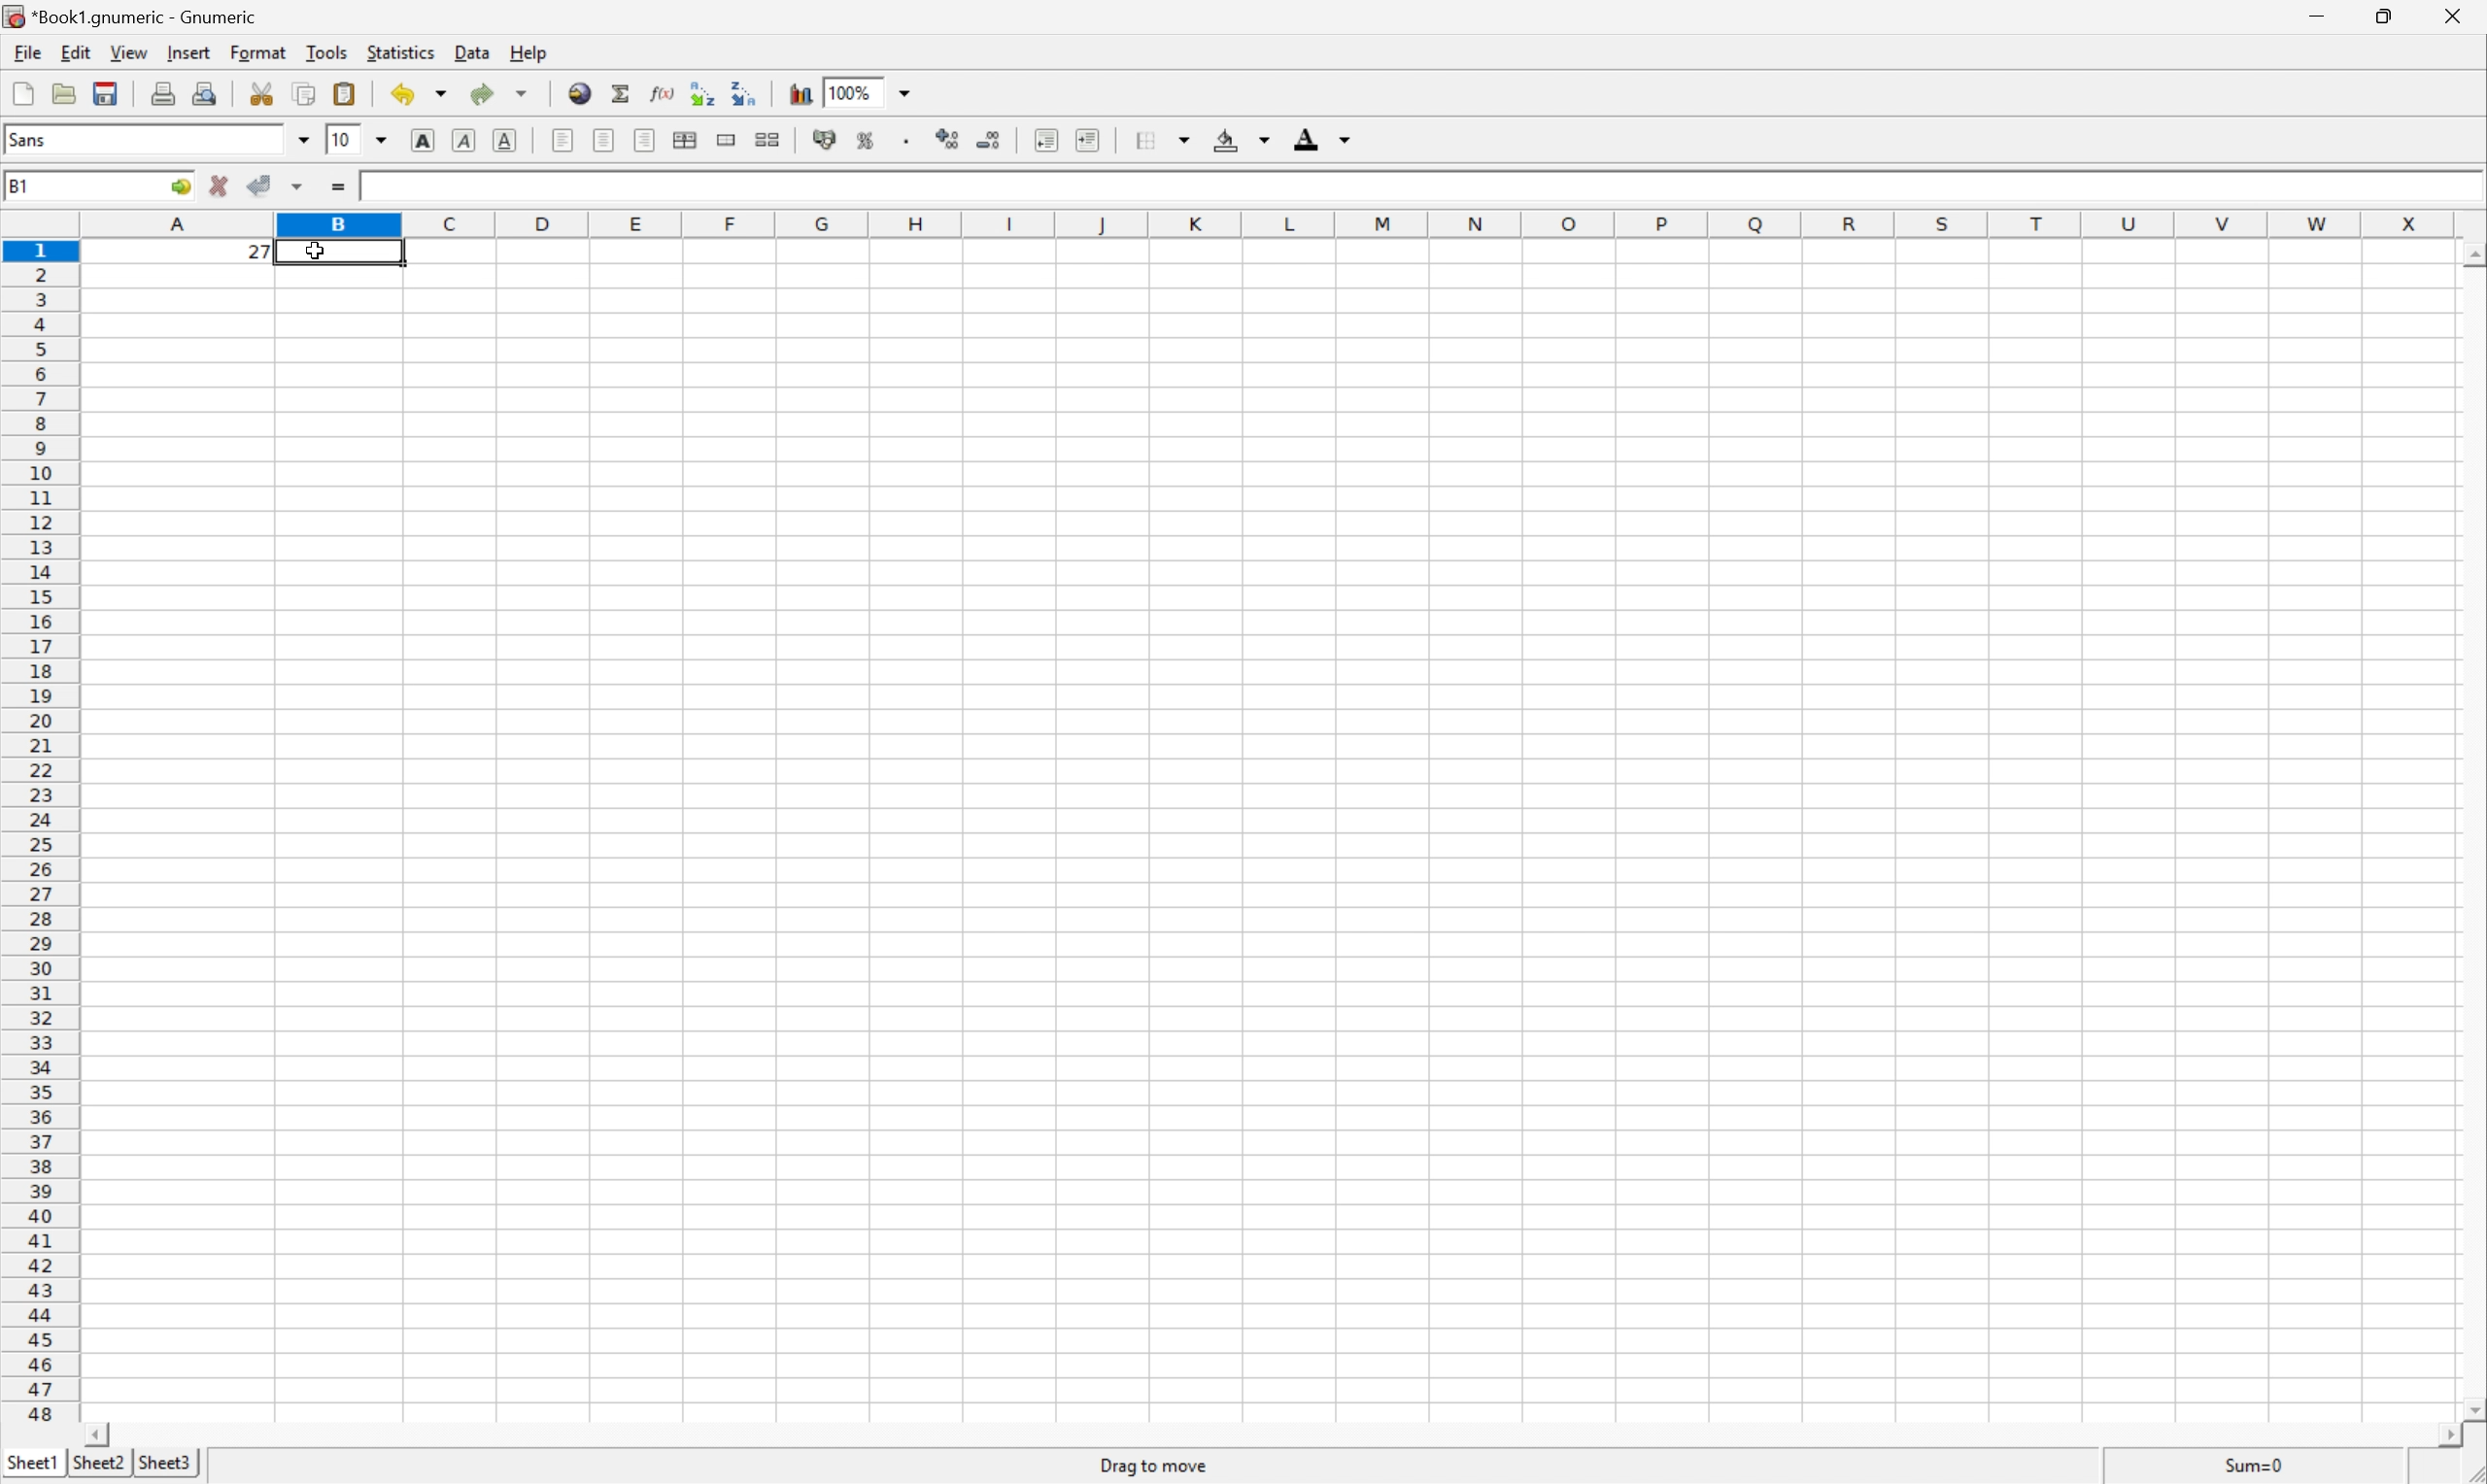 This screenshot has height=1484, width=2487. What do you see at coordinates (258, 183) in the screenshot?
I see `Accept changes` at bounding box center [258, 183].